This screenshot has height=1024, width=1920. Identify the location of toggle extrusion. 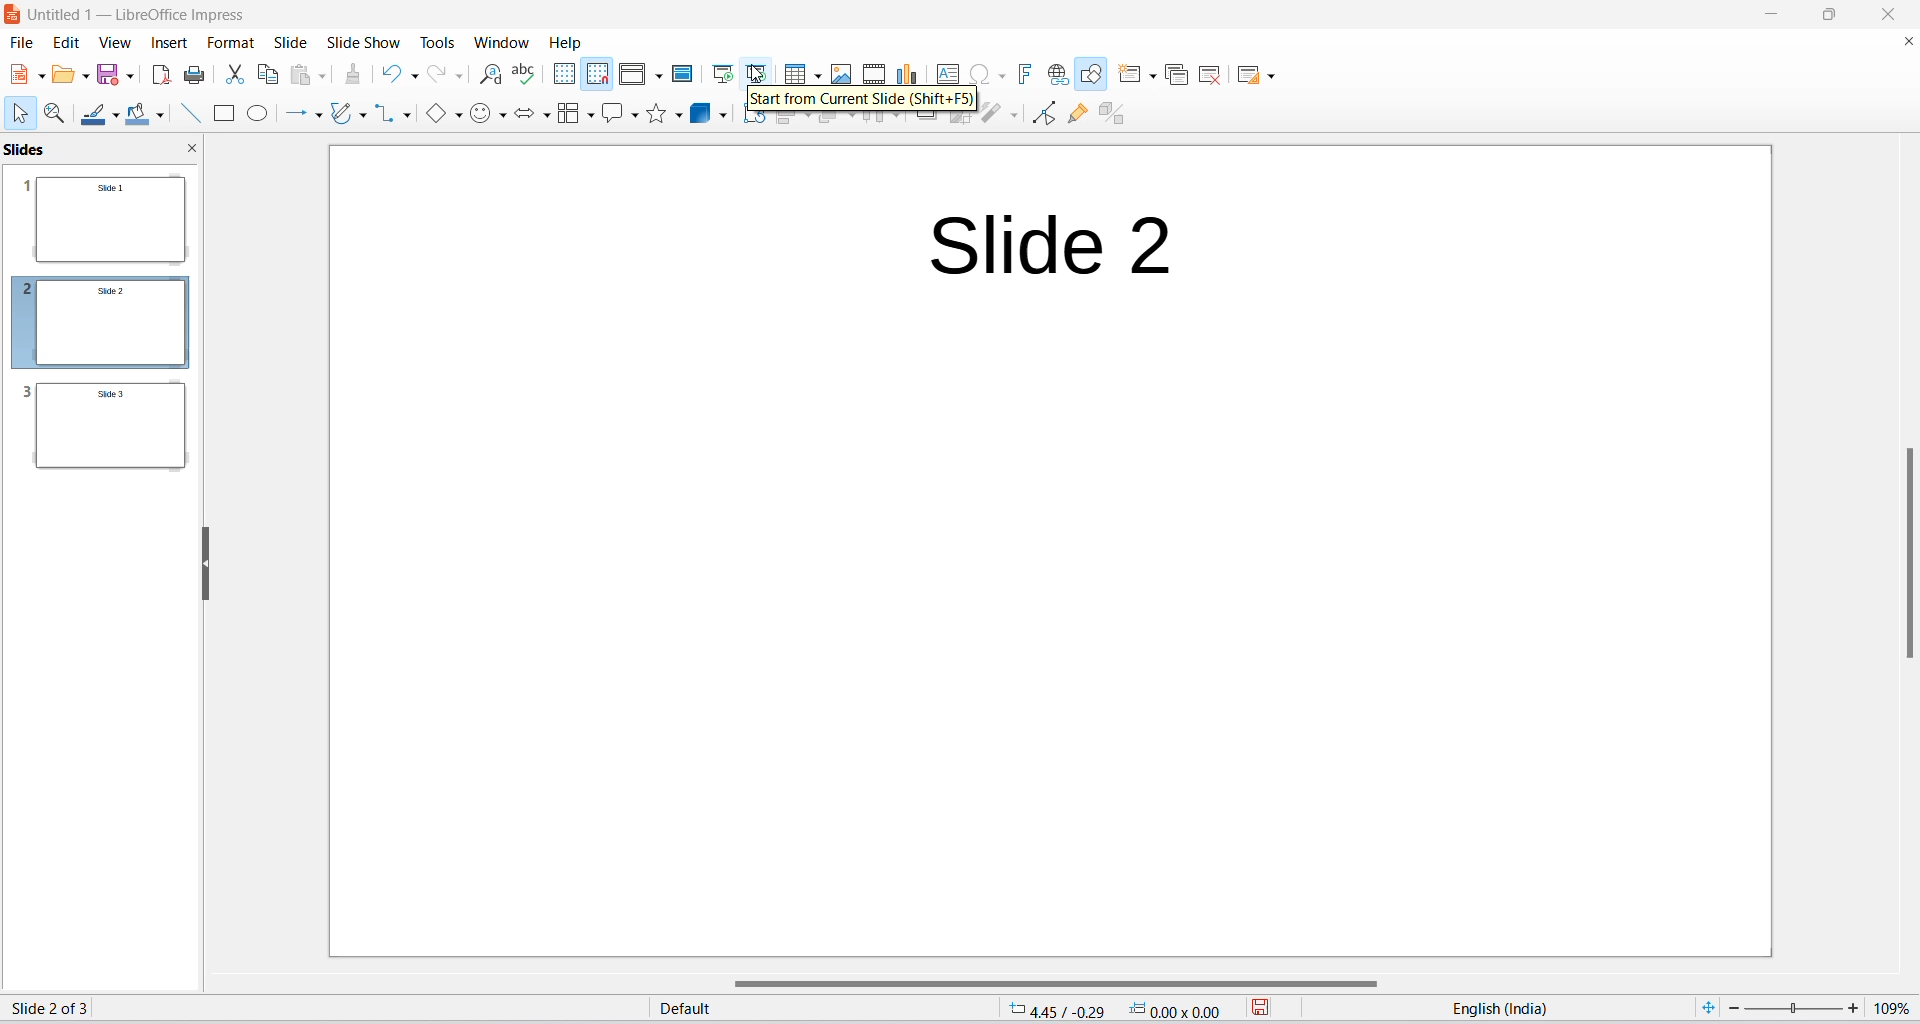
(1112, 113).